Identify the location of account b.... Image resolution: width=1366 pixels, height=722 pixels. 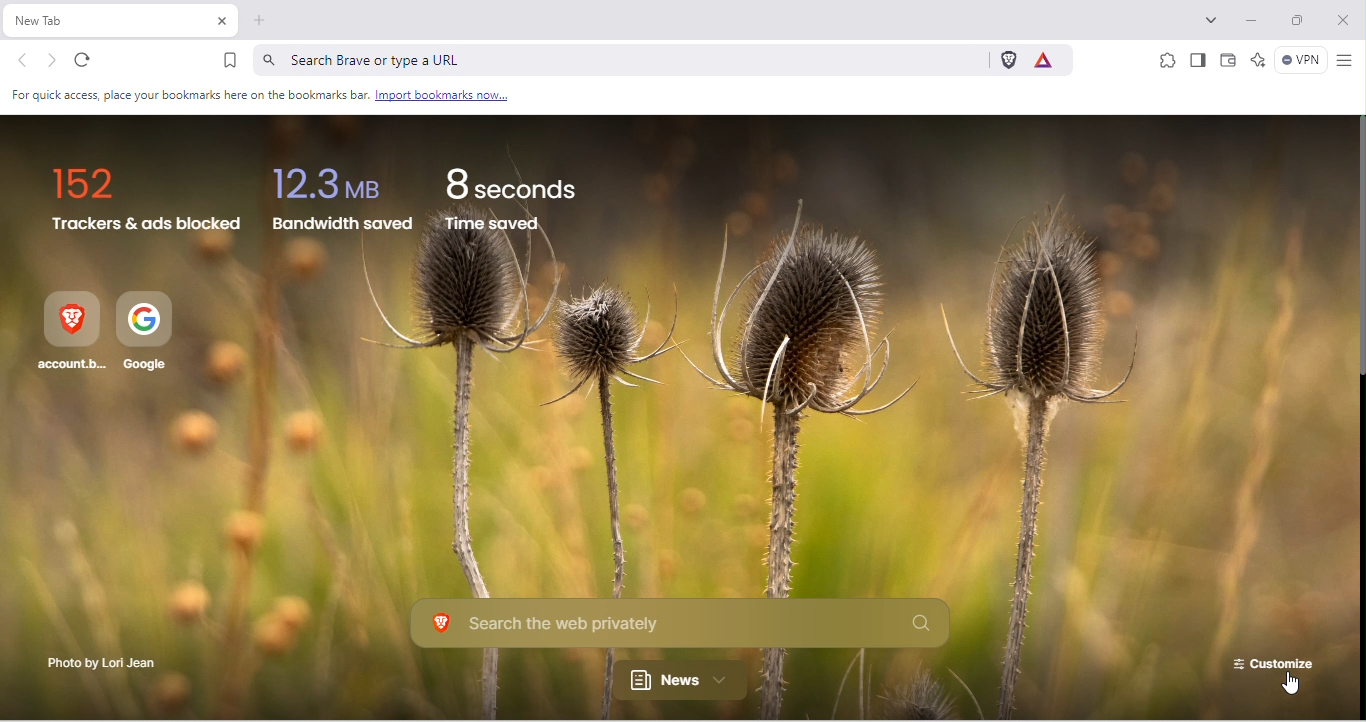
(71, 334).